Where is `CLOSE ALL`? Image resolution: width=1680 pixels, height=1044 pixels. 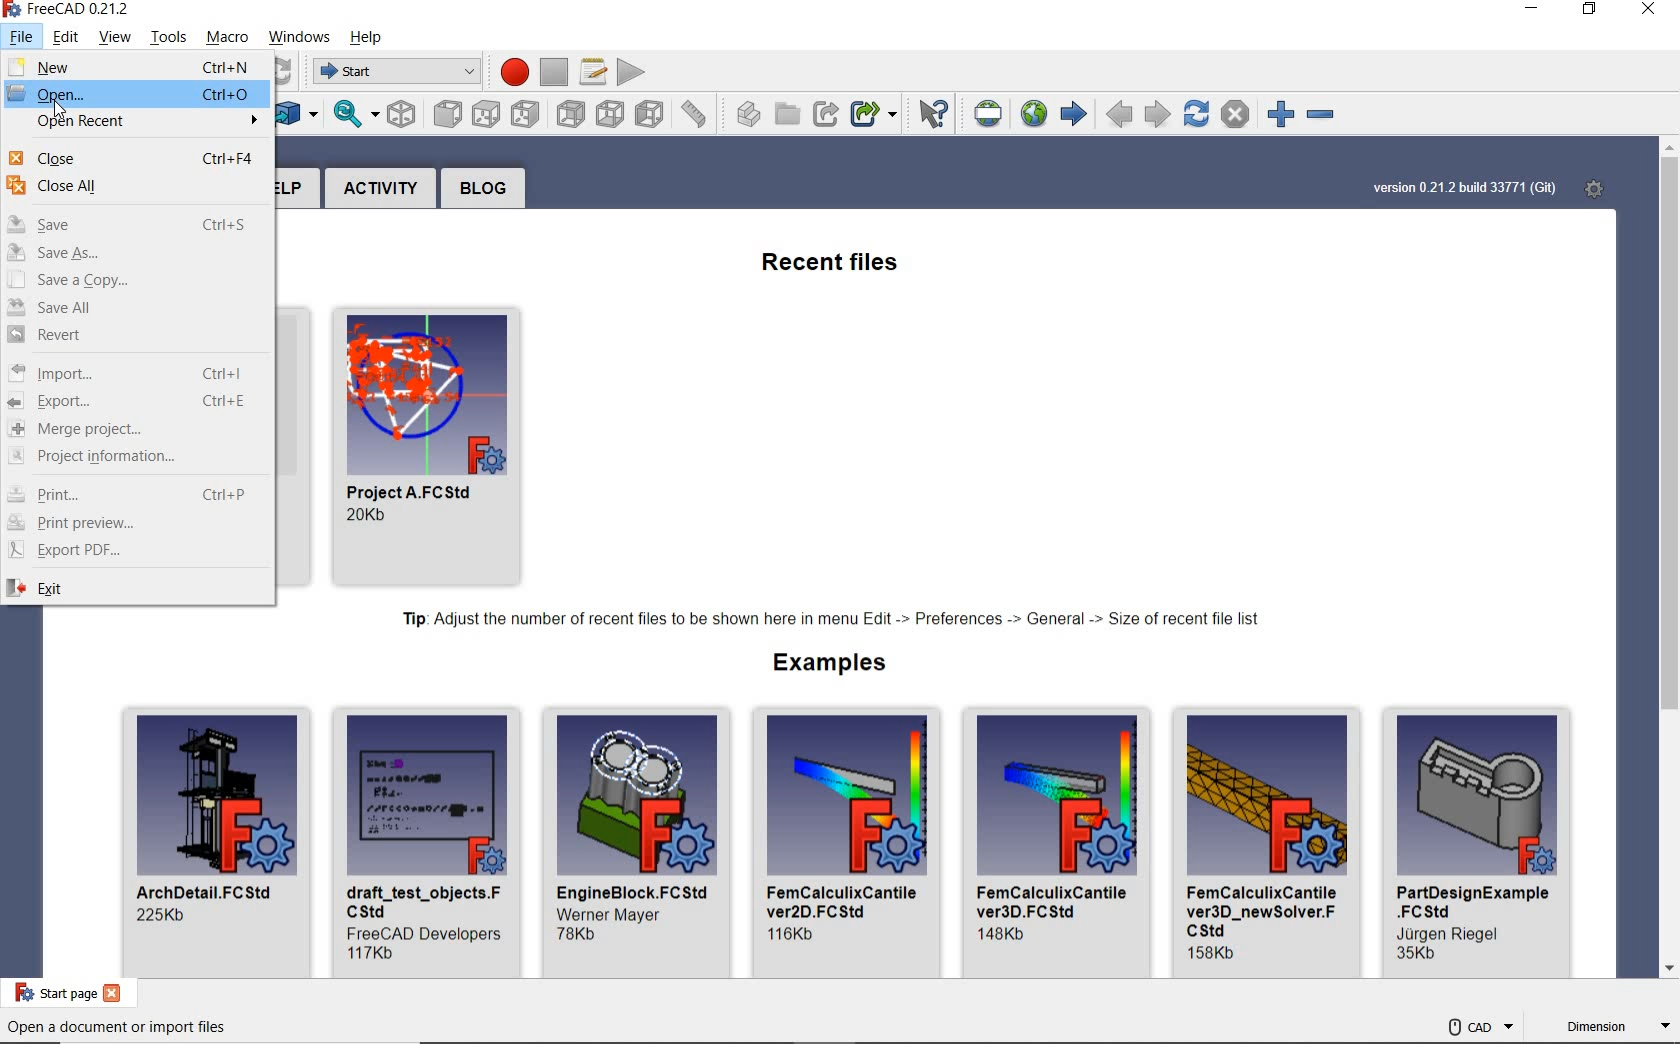
CLOSE ALL is located at coordinates (136, 192).